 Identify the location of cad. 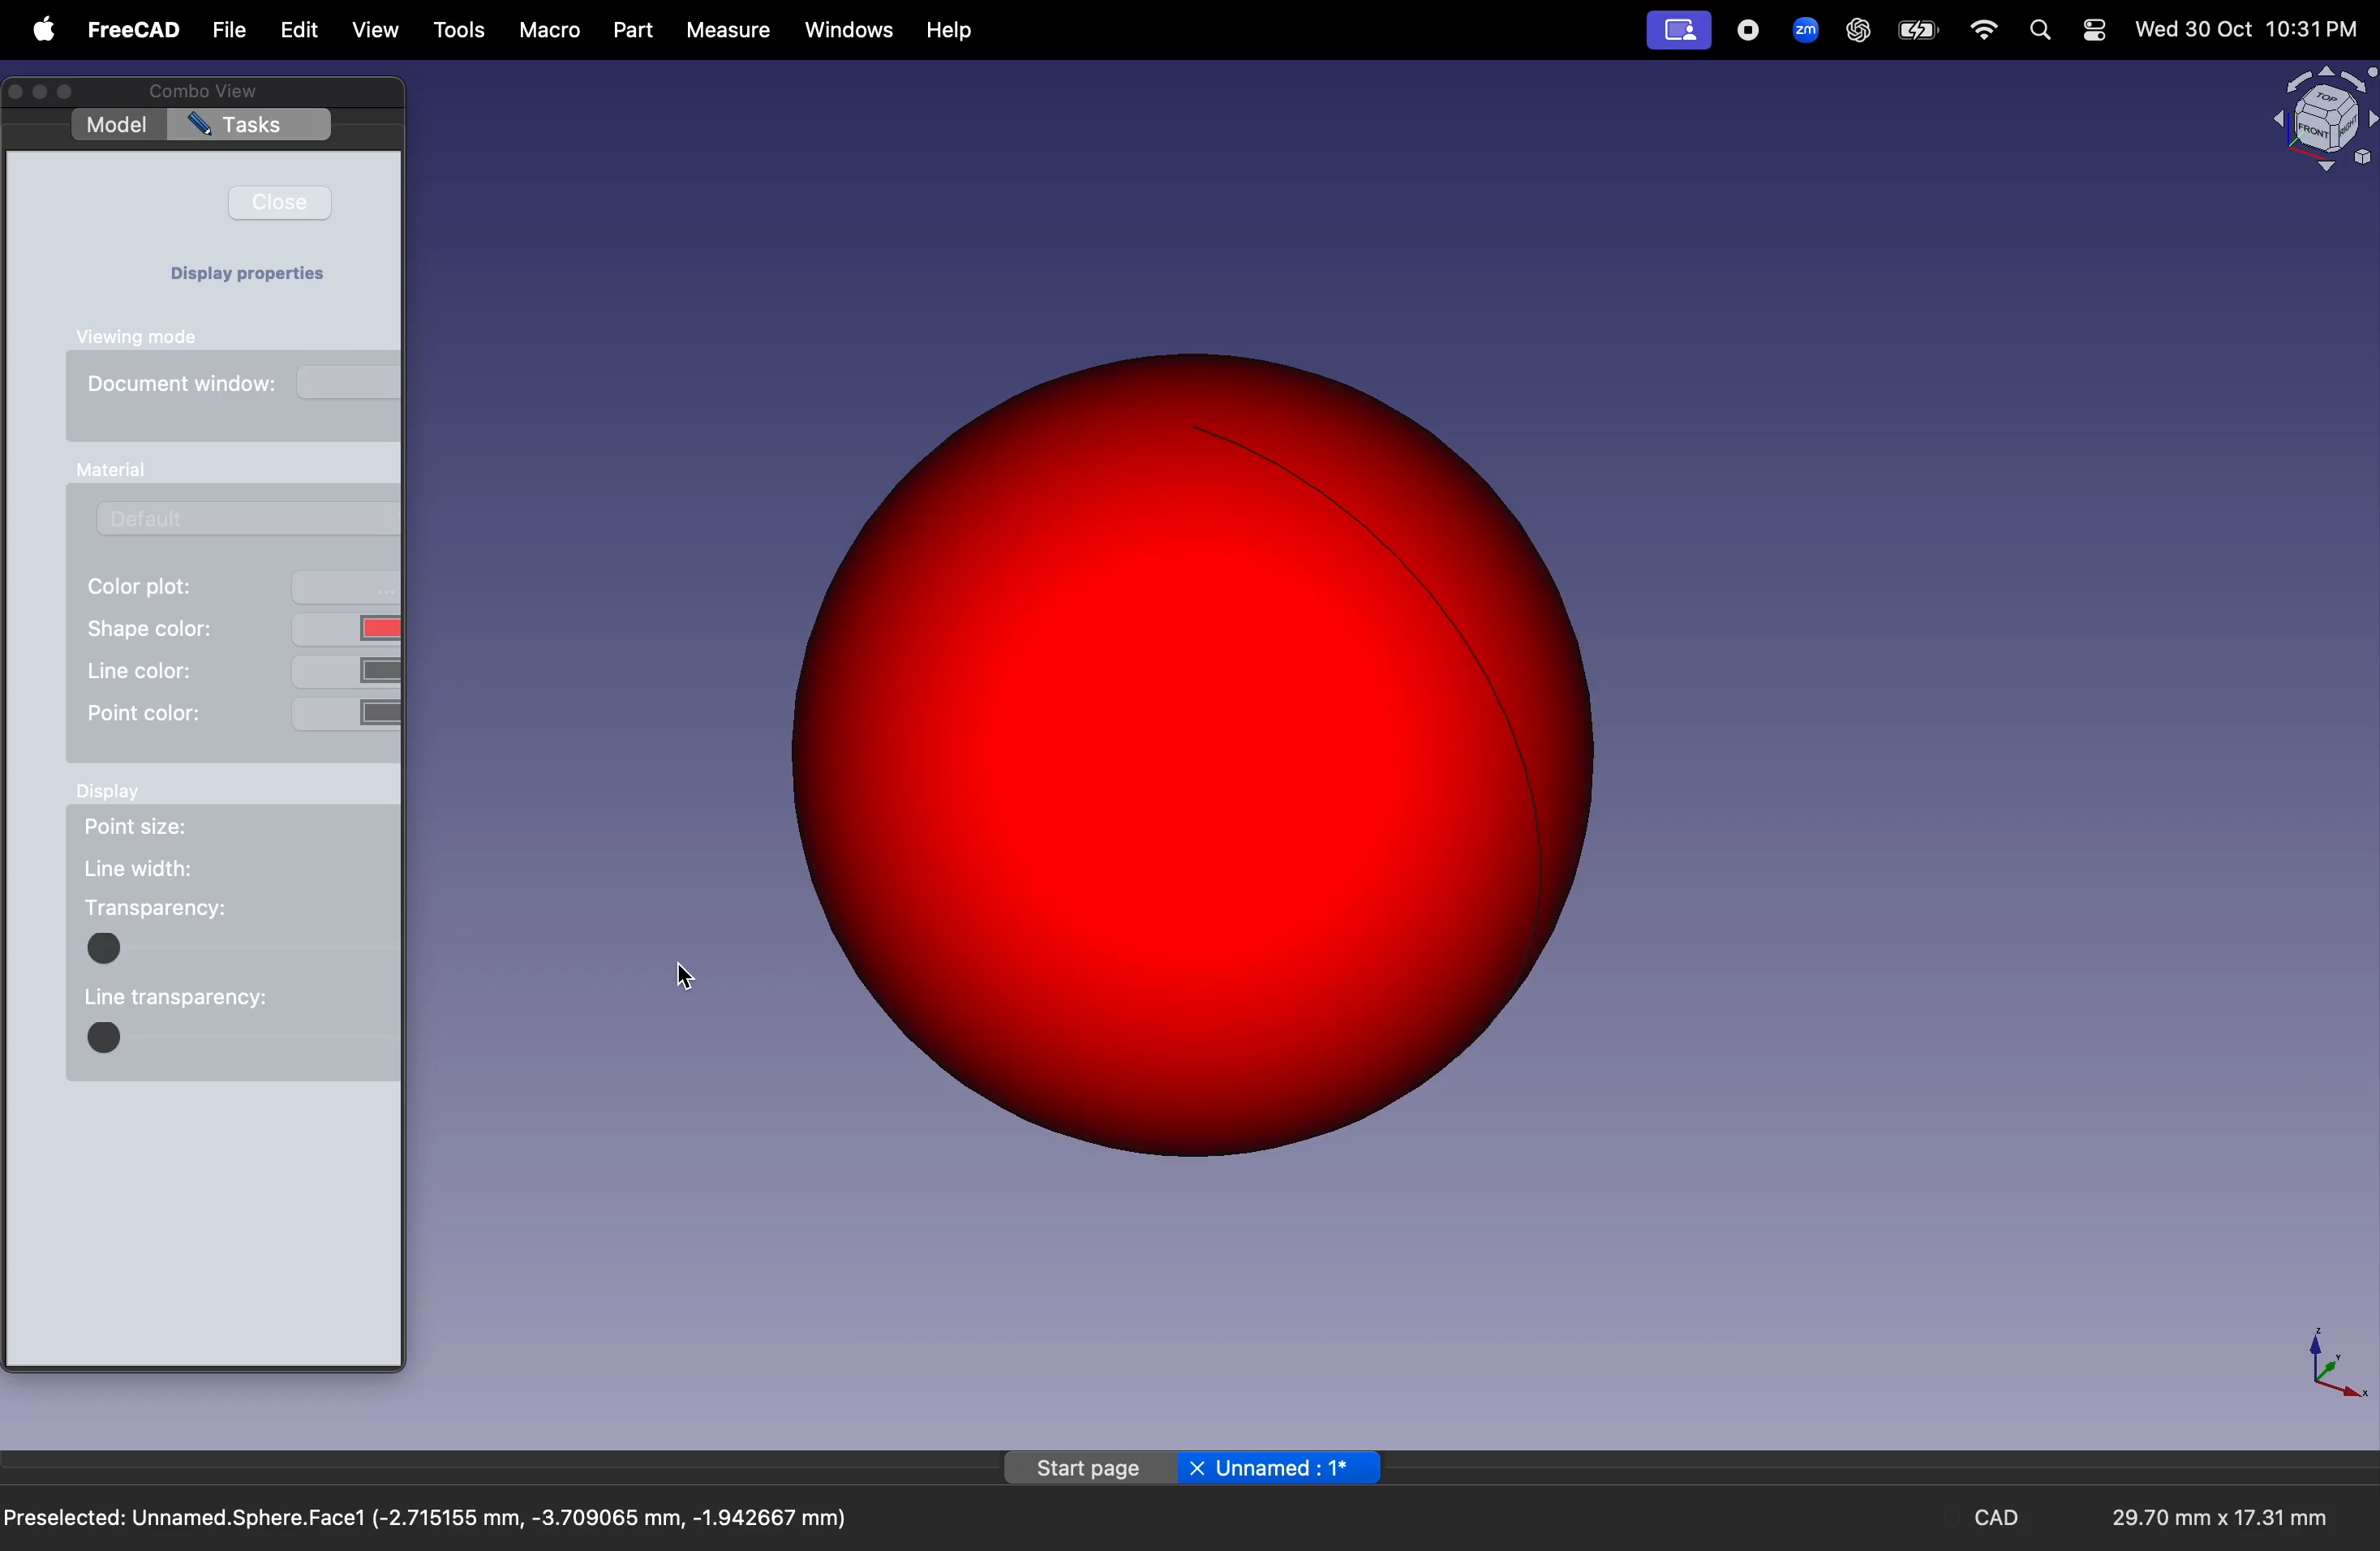
(2004, 1518).